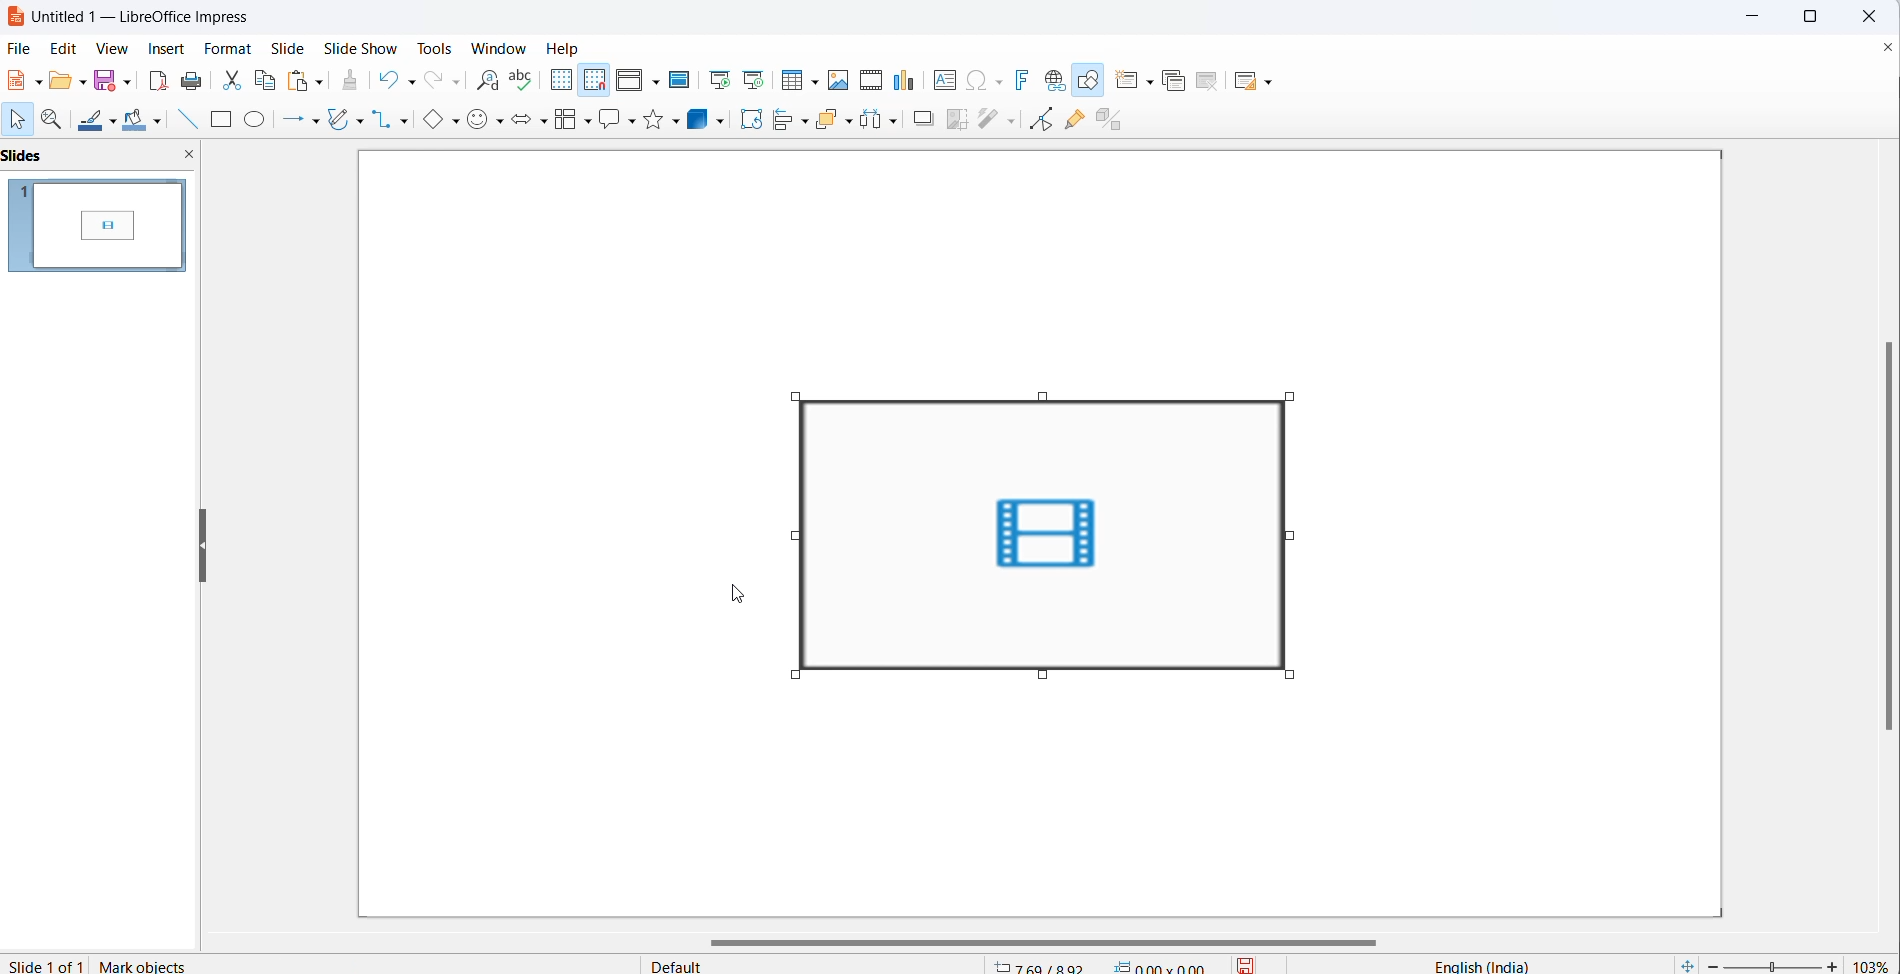  Describe the element at coordinates (97, 227) in the screenshot. I see `slides` at that location.